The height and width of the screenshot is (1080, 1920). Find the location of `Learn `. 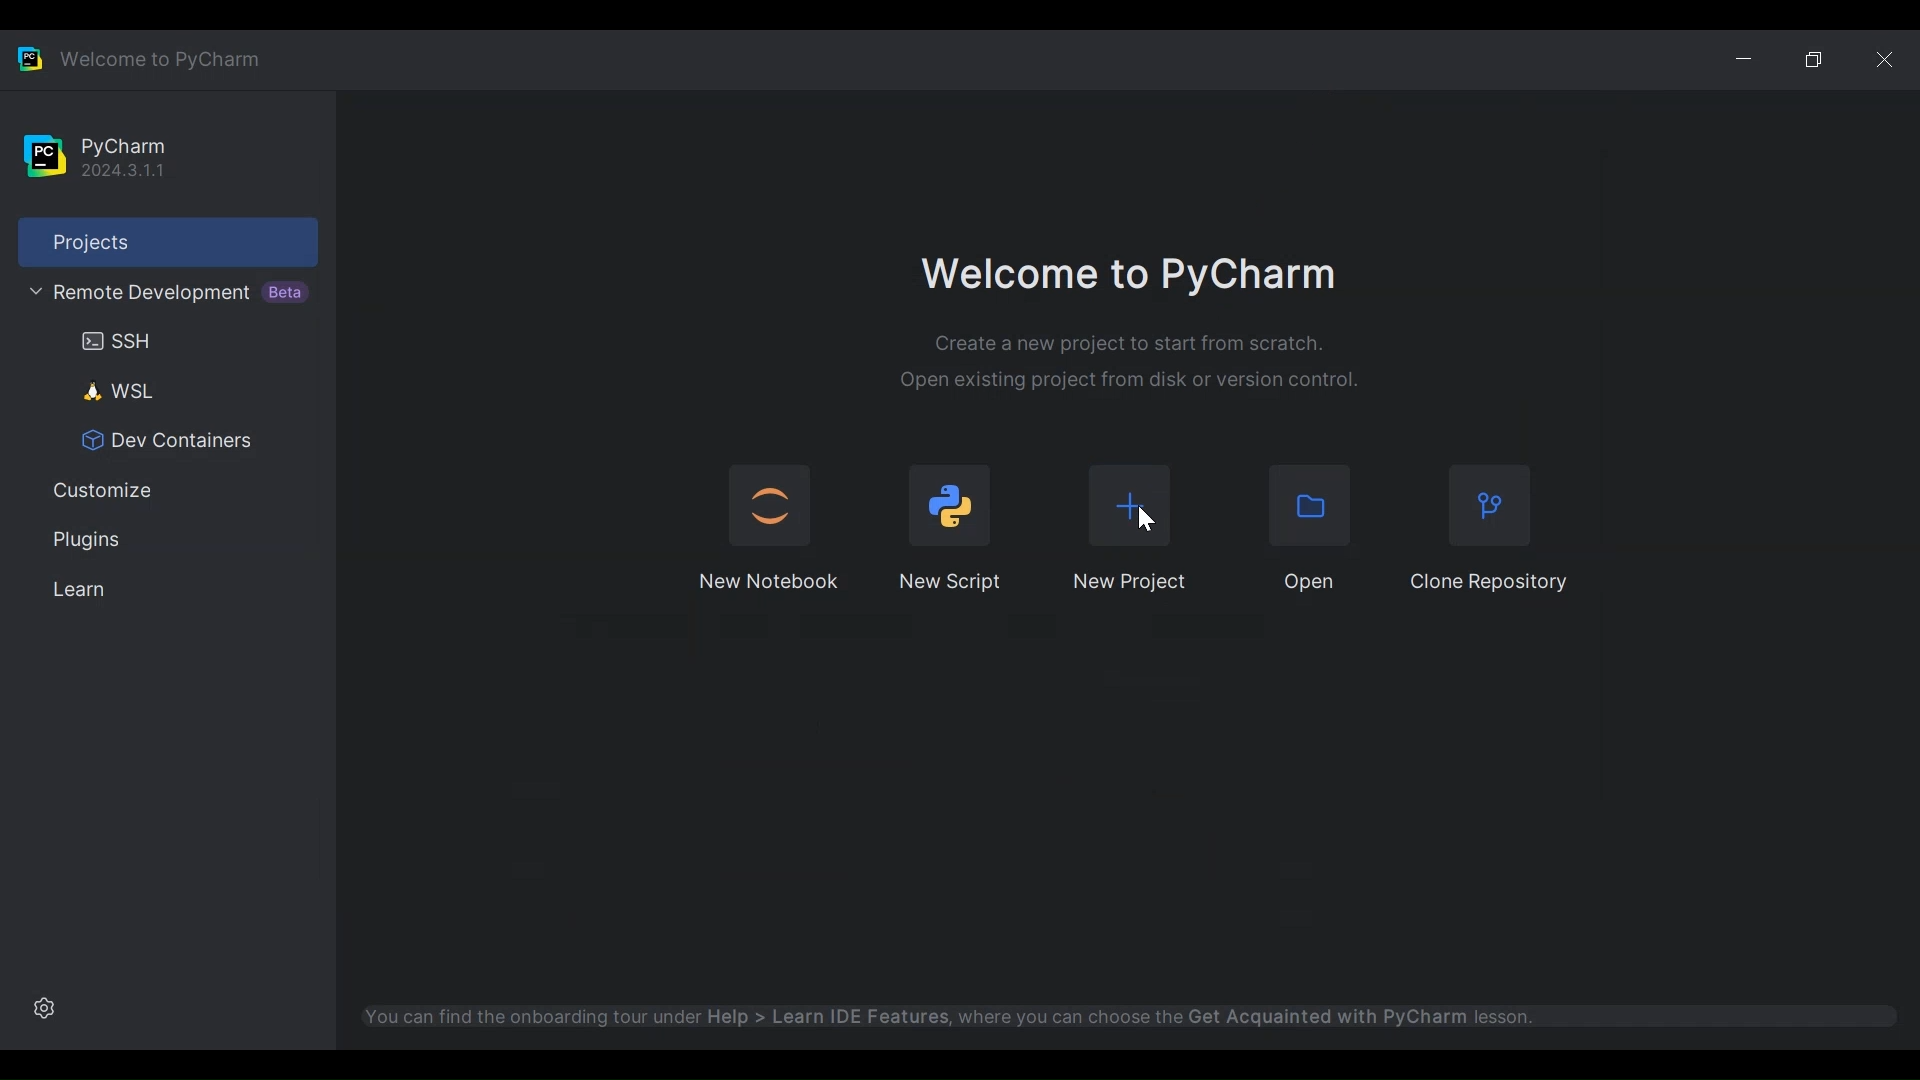

Learn  is located at coordinates (73, 590).